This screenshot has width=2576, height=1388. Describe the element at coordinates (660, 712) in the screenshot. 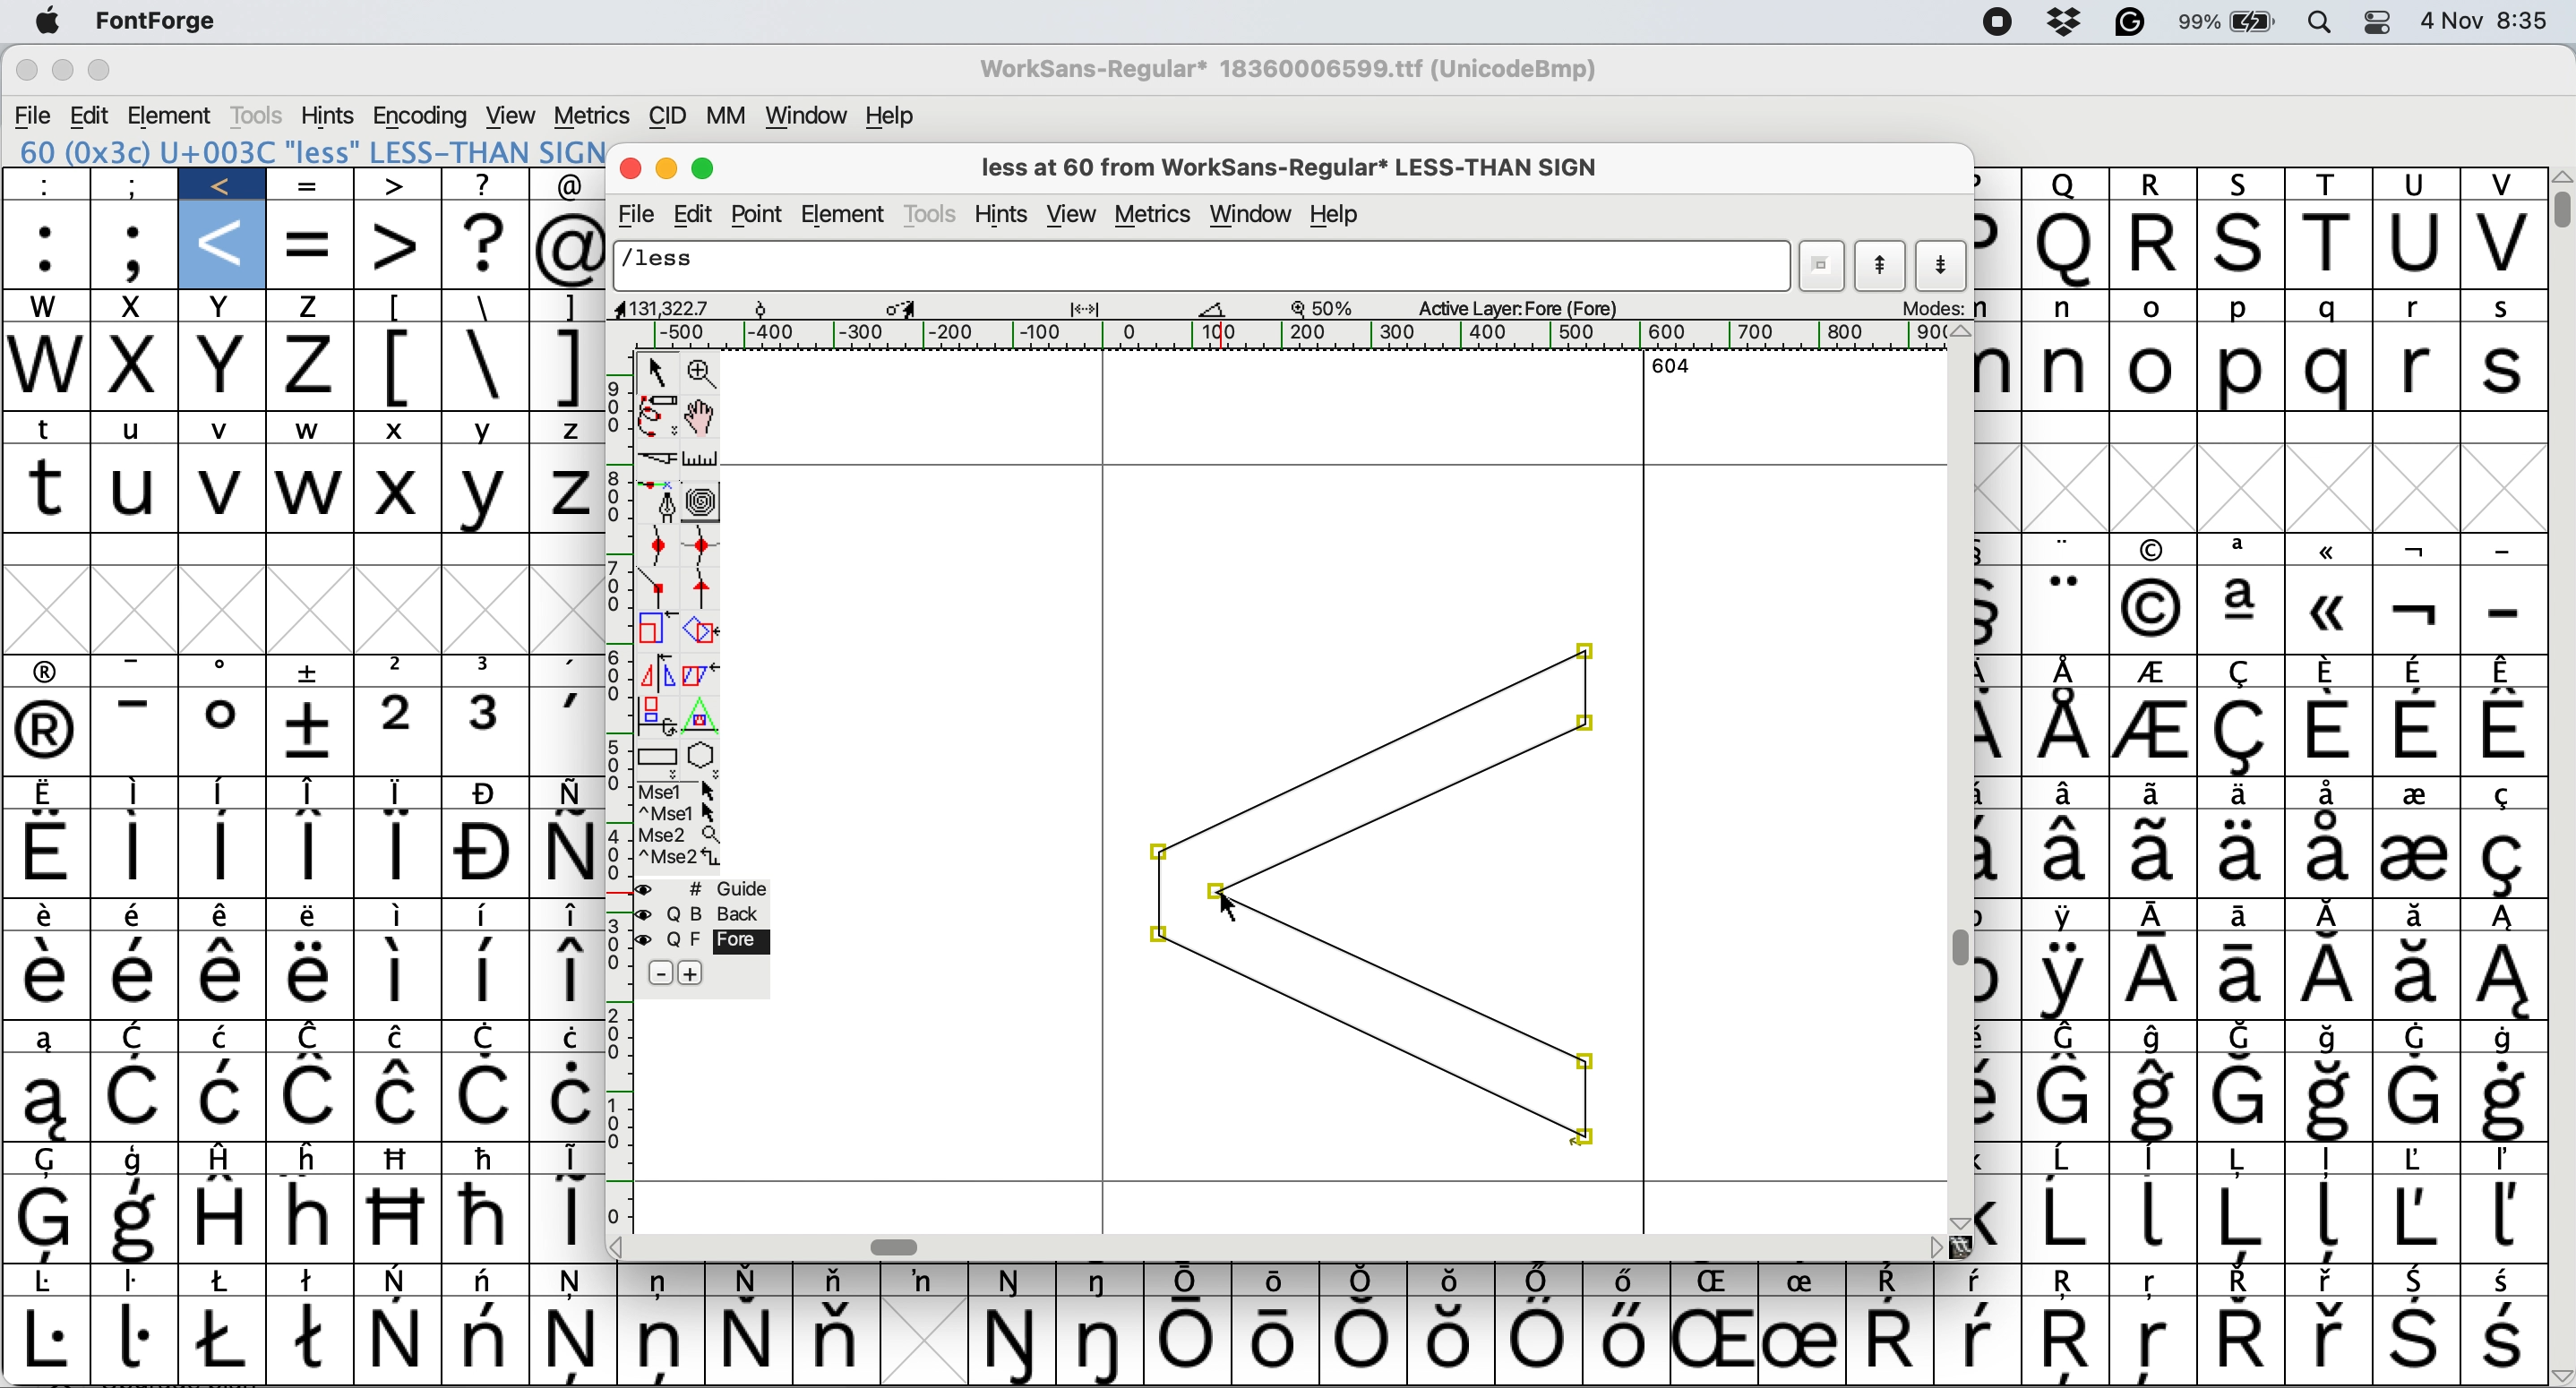

I see `rotate selection in 3d and project it back to plane` at that location.